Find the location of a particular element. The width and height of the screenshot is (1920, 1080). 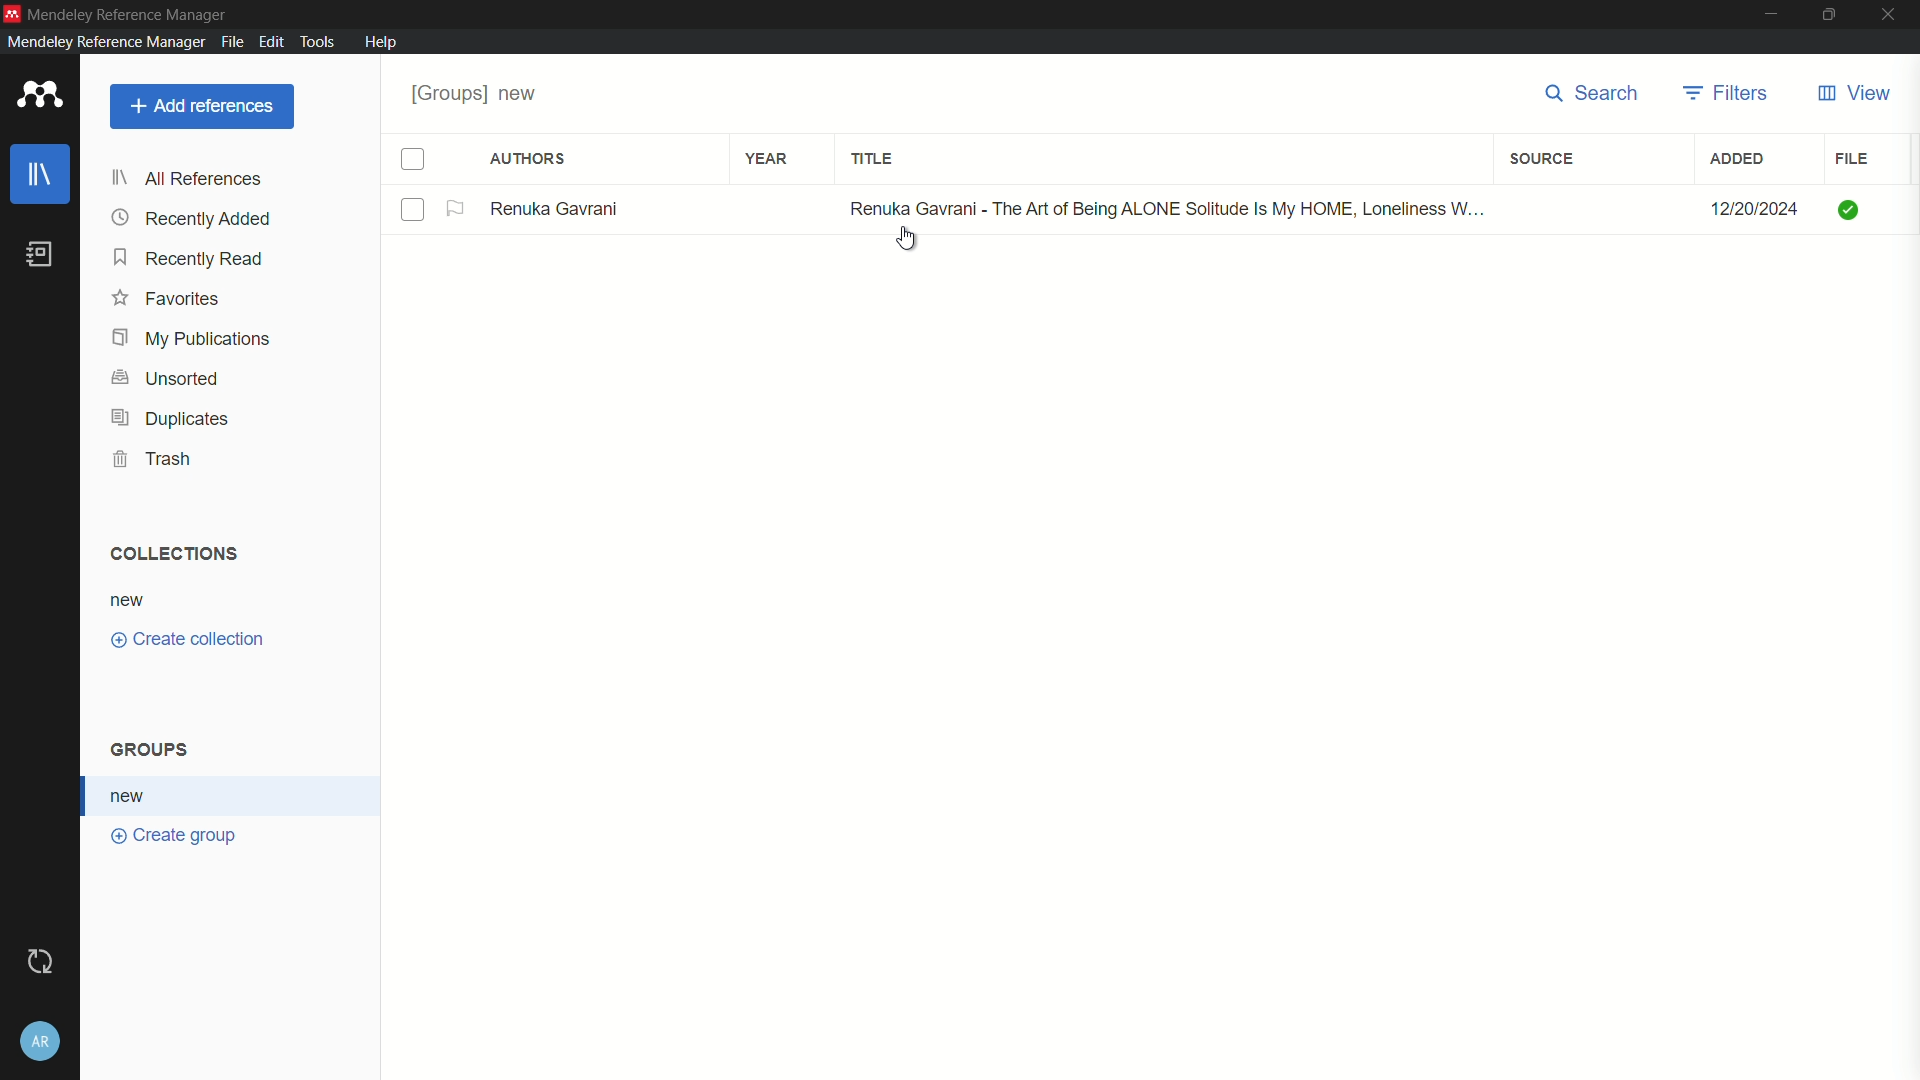

edit menu is located at coordinates (271, 42).